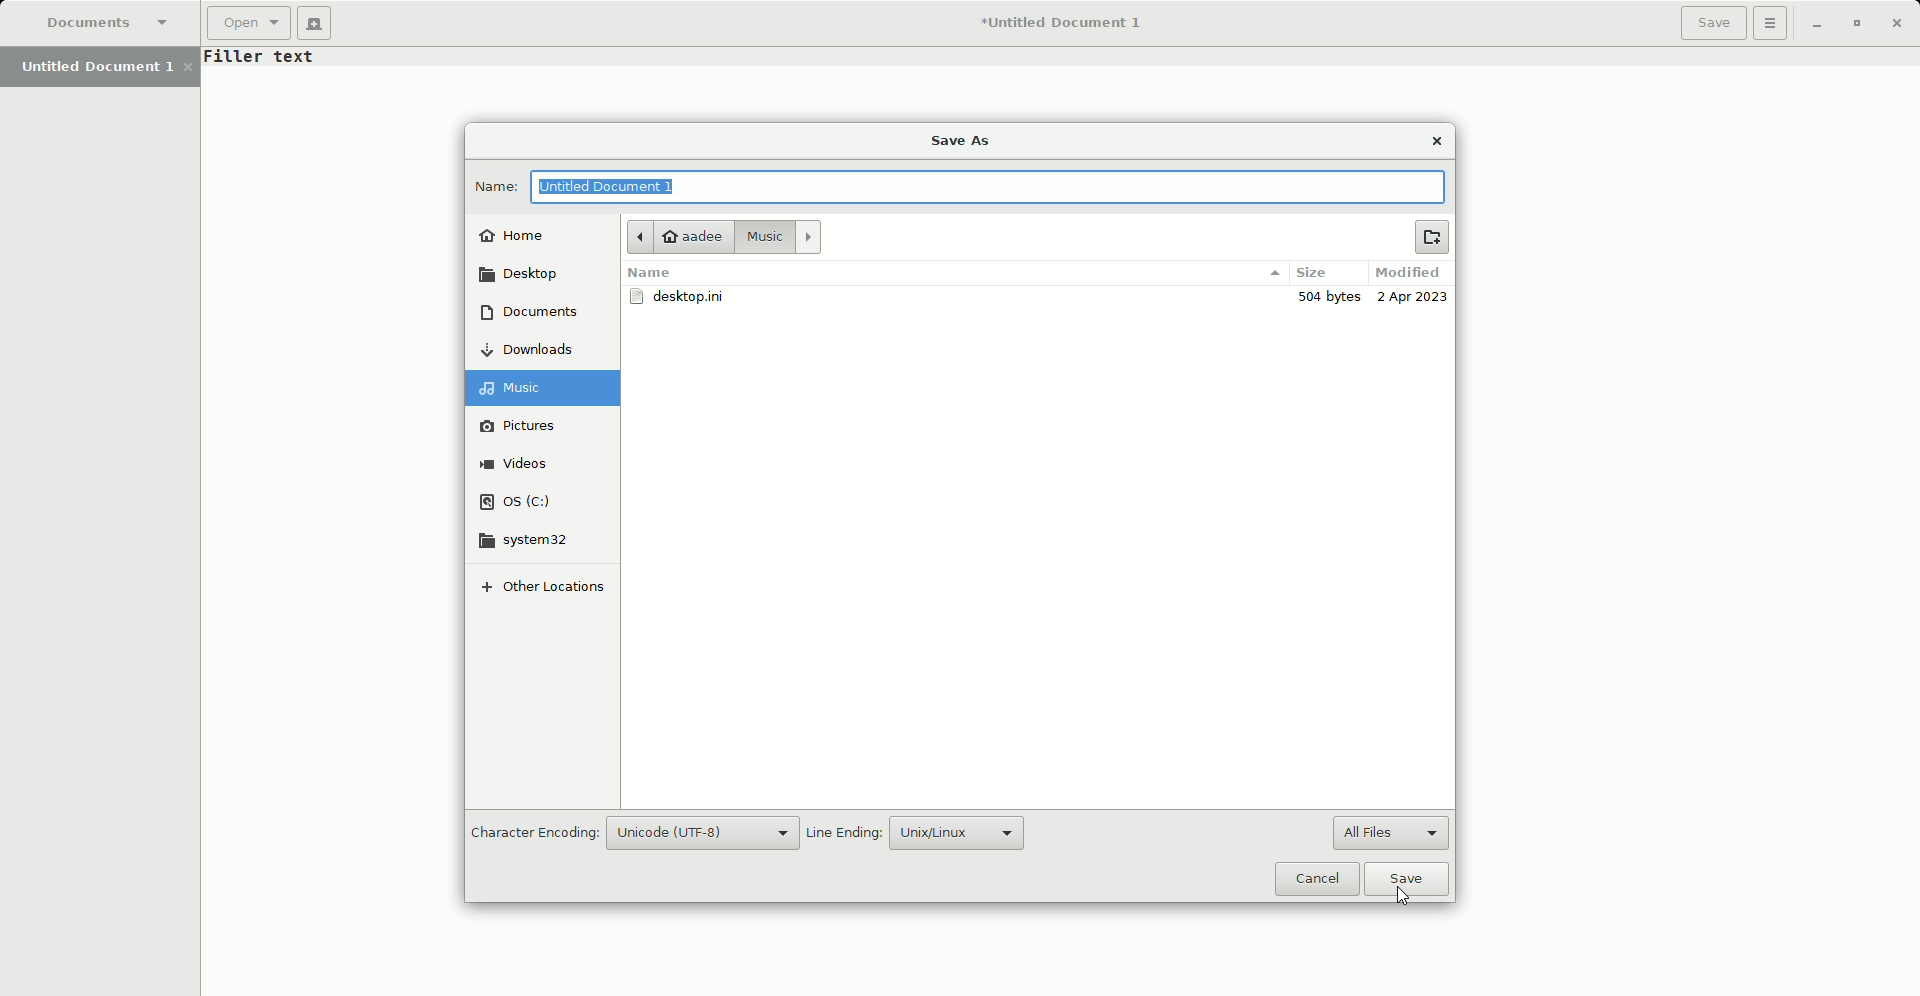  Describe the element at coordinates (962, 142) in the screenshot. I see `Save As` at that location.